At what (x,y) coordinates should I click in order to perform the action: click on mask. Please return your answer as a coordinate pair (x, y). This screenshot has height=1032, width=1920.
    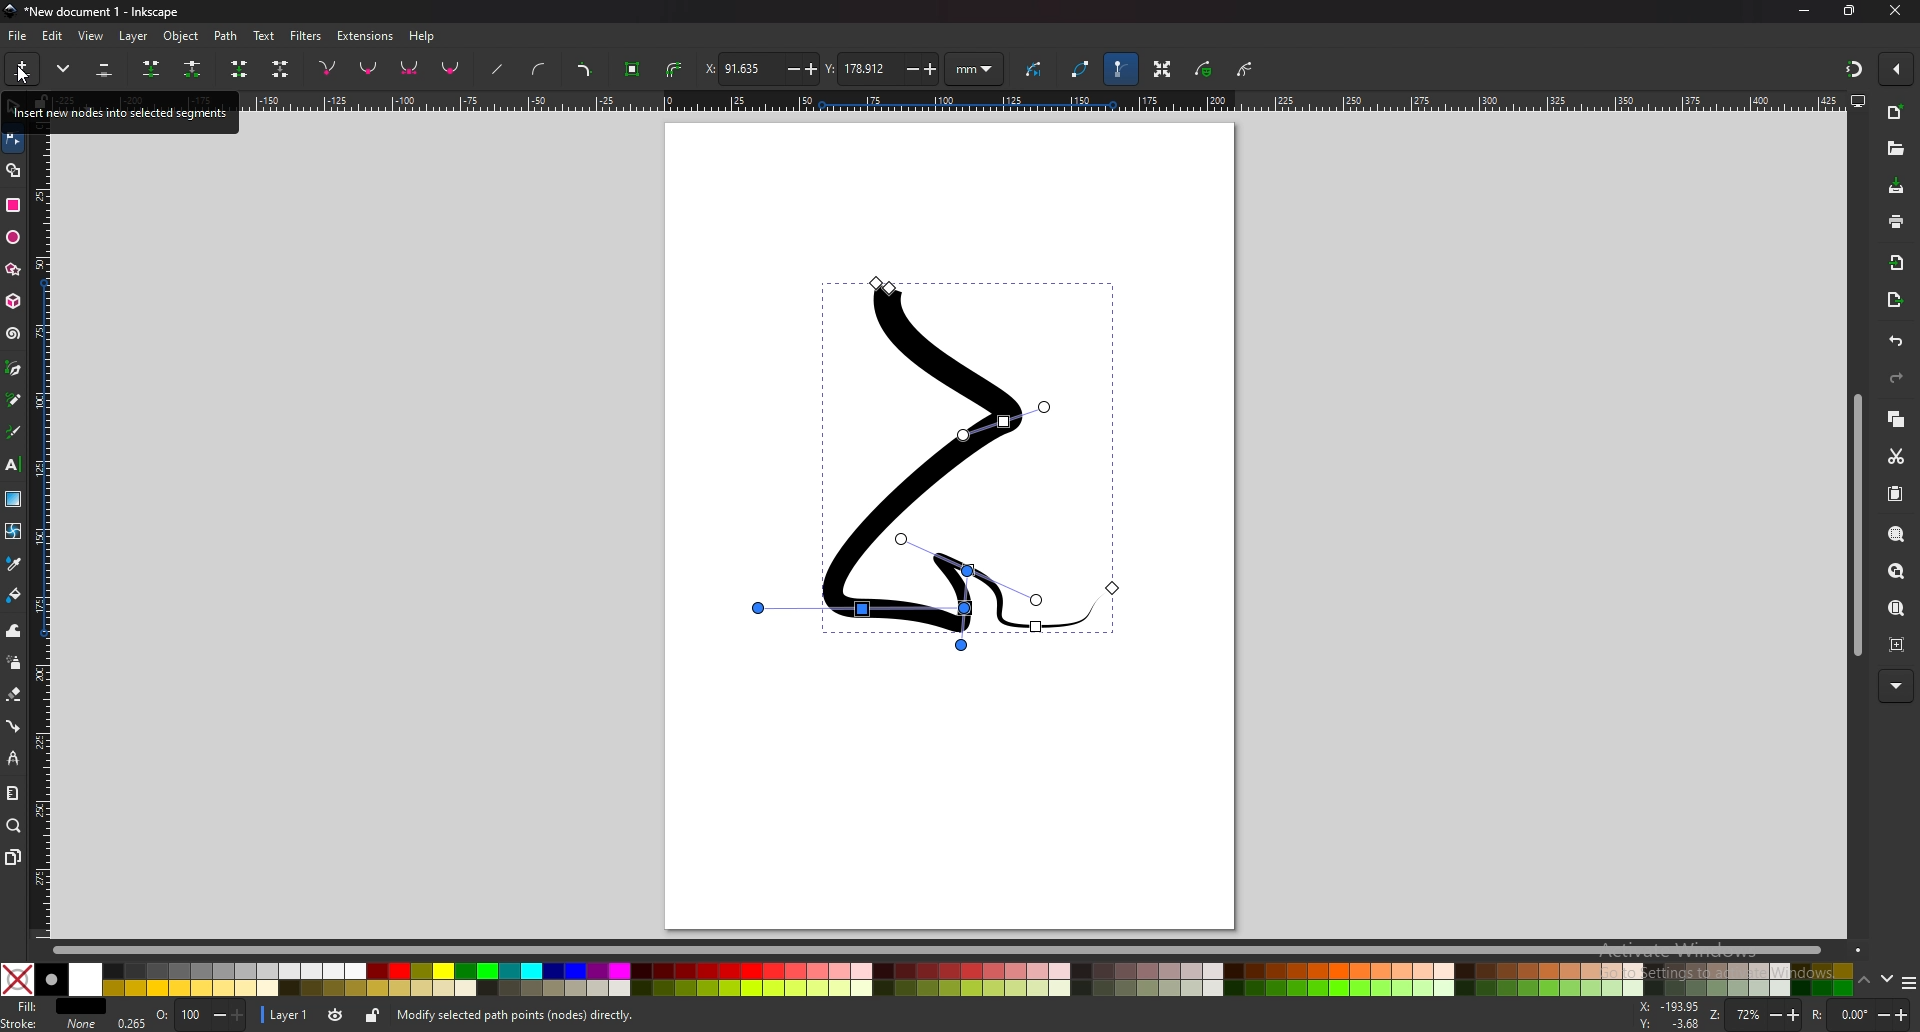
    Looking at the image, I should click on (1204, 70).